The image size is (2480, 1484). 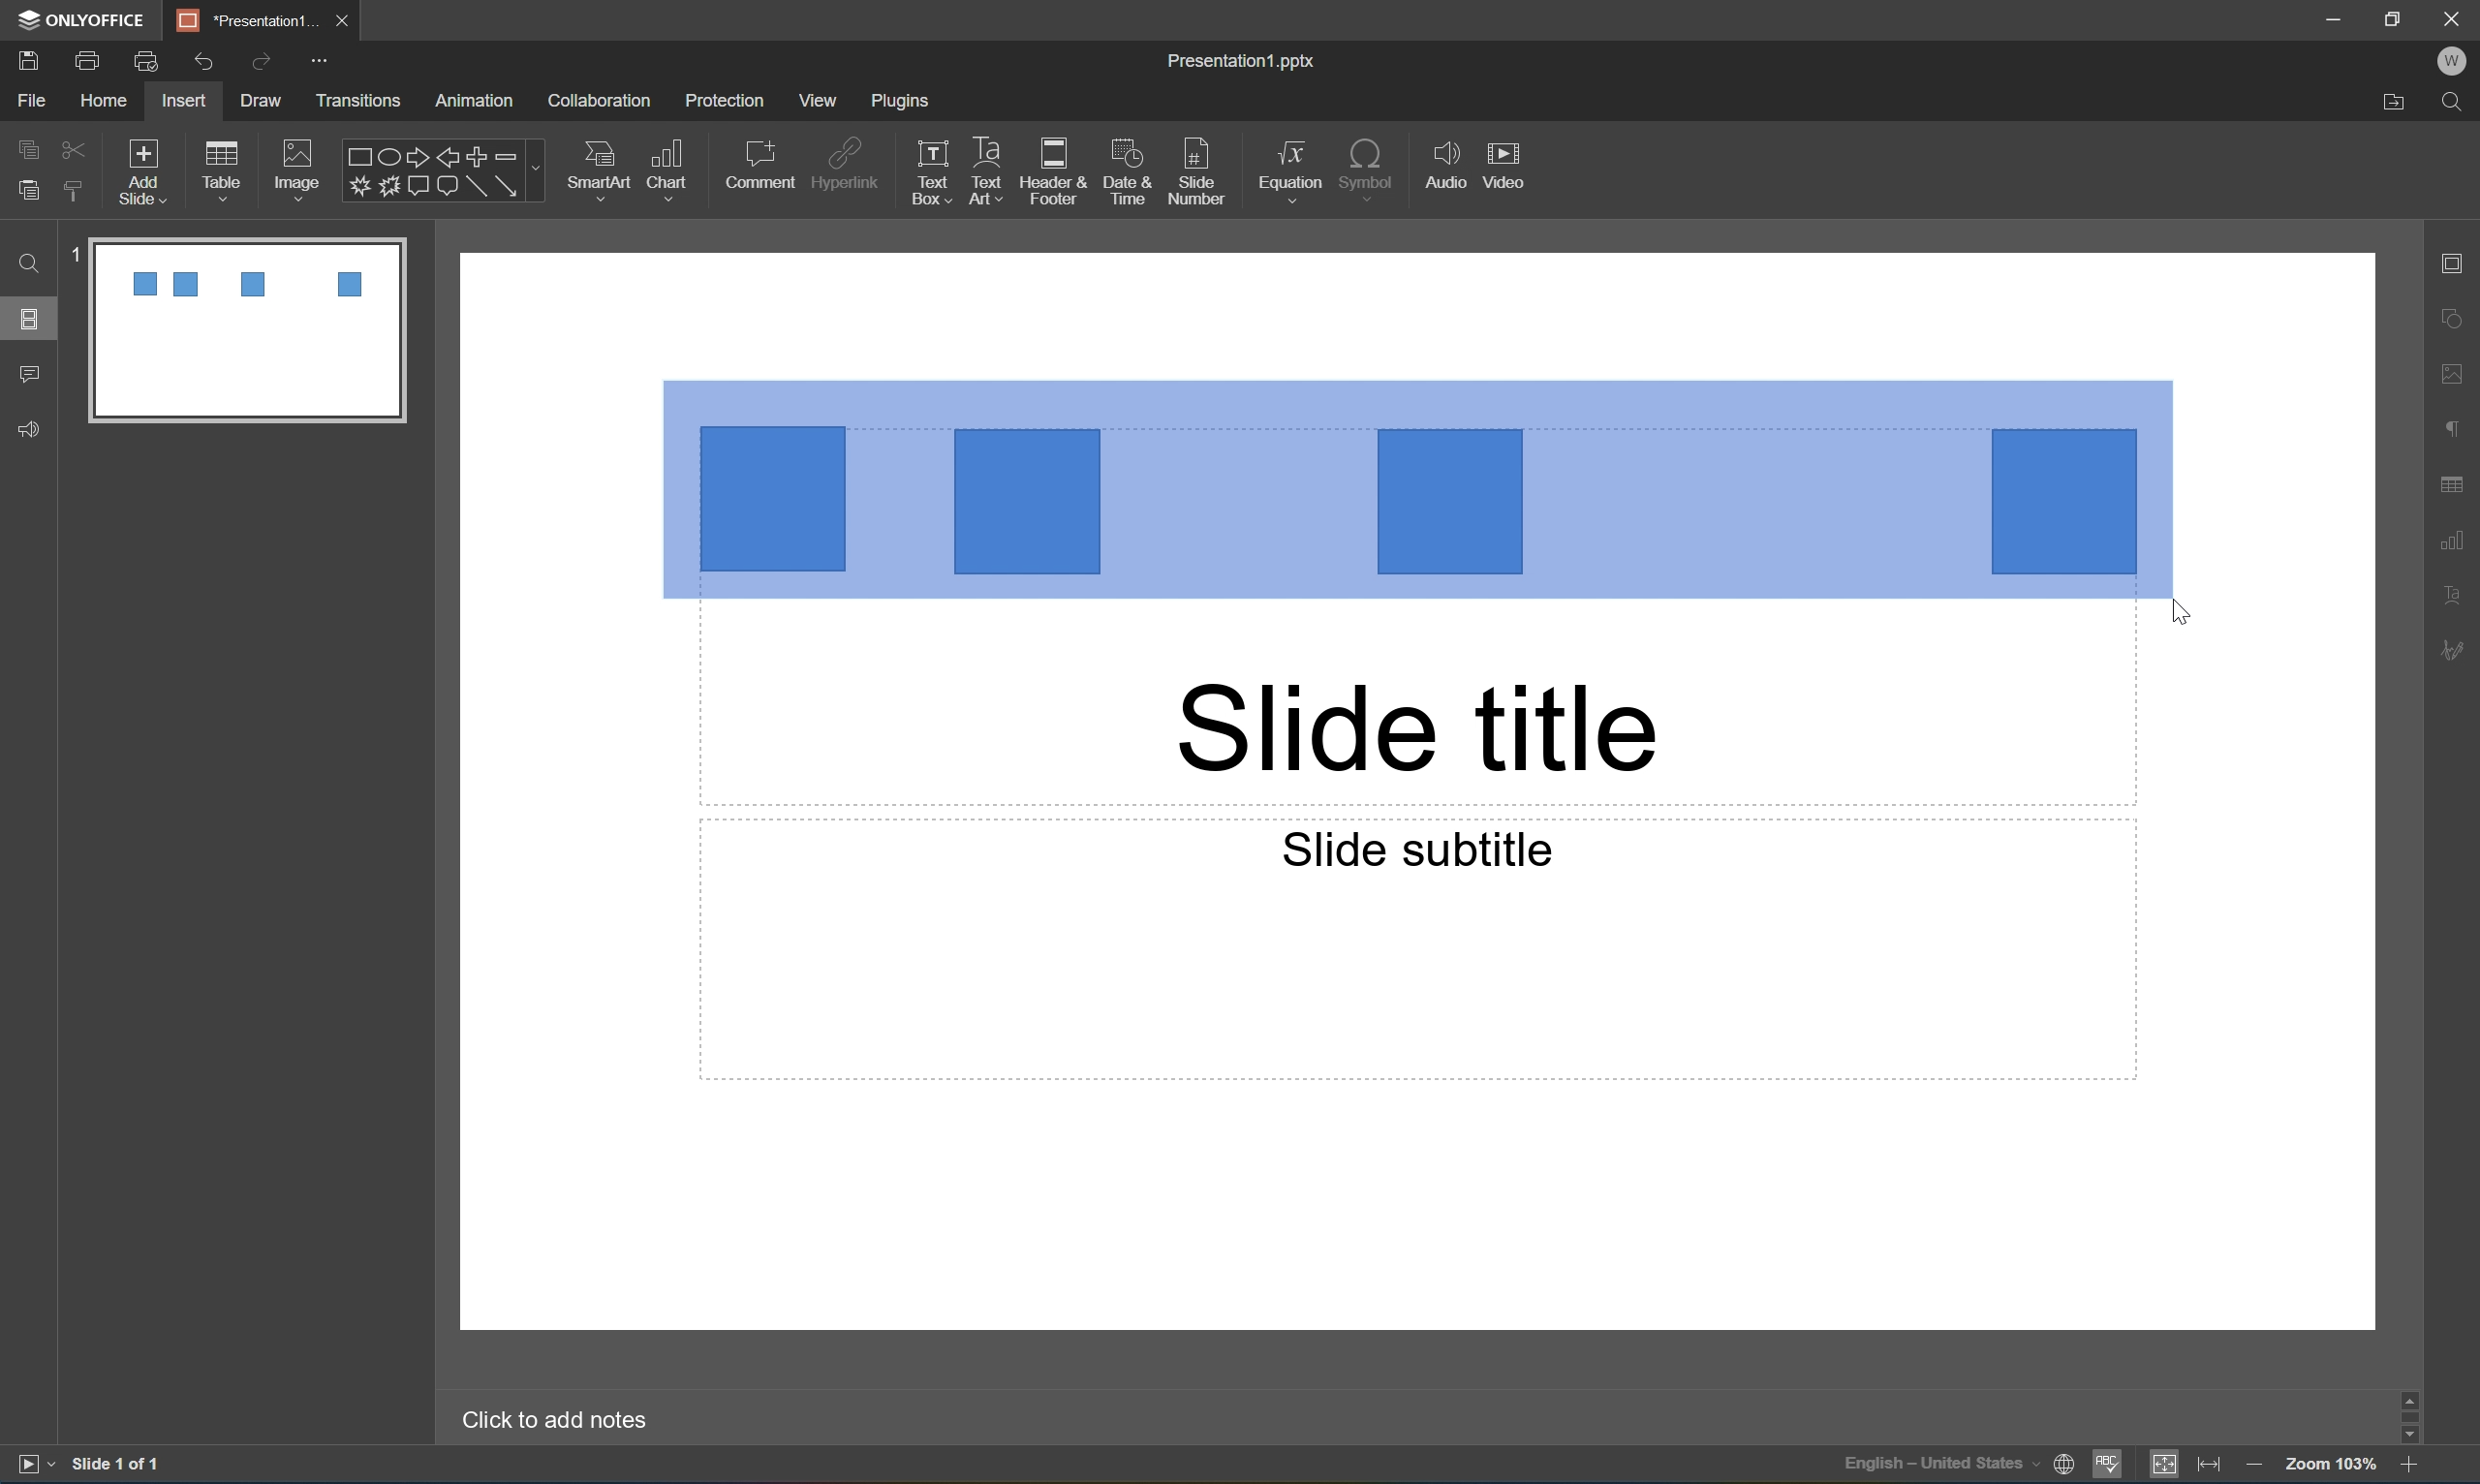 I want to click on text art, so click(x=981, y=173).